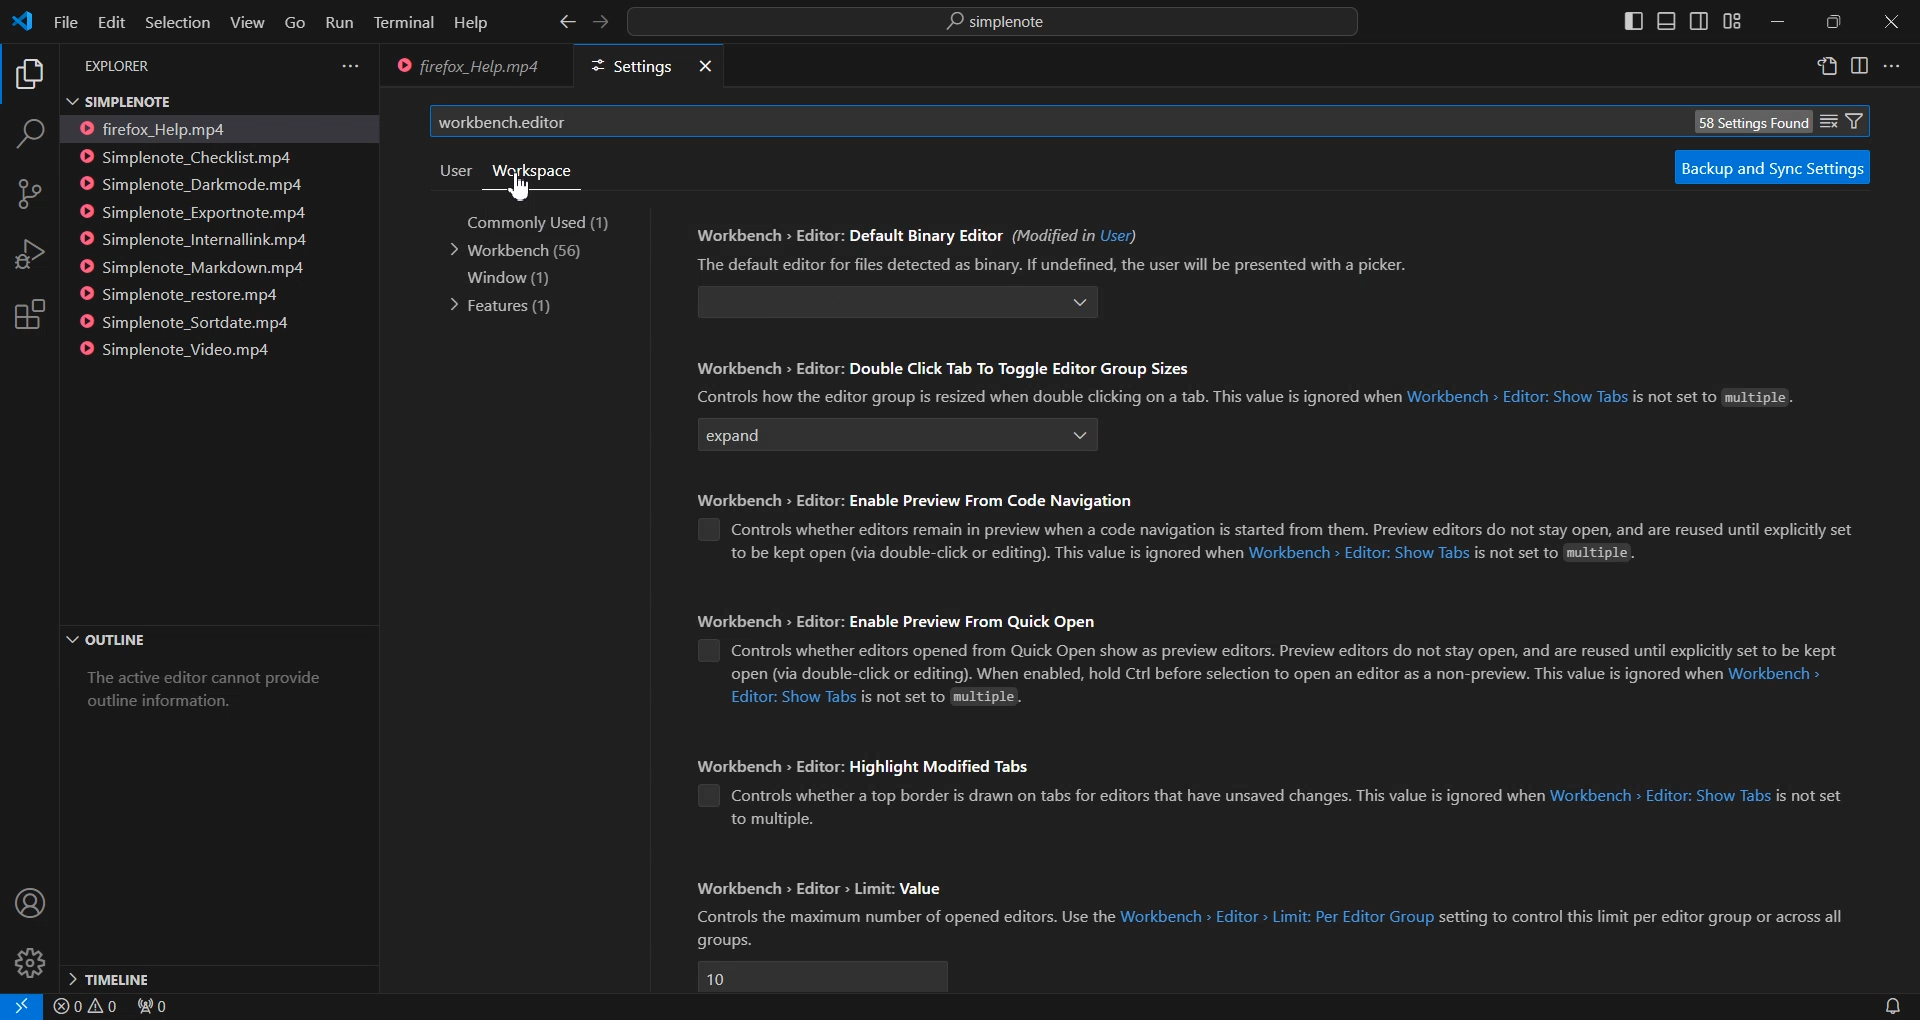 This screenshot has width=1920, height=1020. Describe the element at coordinates (193, 156) in the screenshot. I see `Simplenote_Checklist.mp4` at that location.